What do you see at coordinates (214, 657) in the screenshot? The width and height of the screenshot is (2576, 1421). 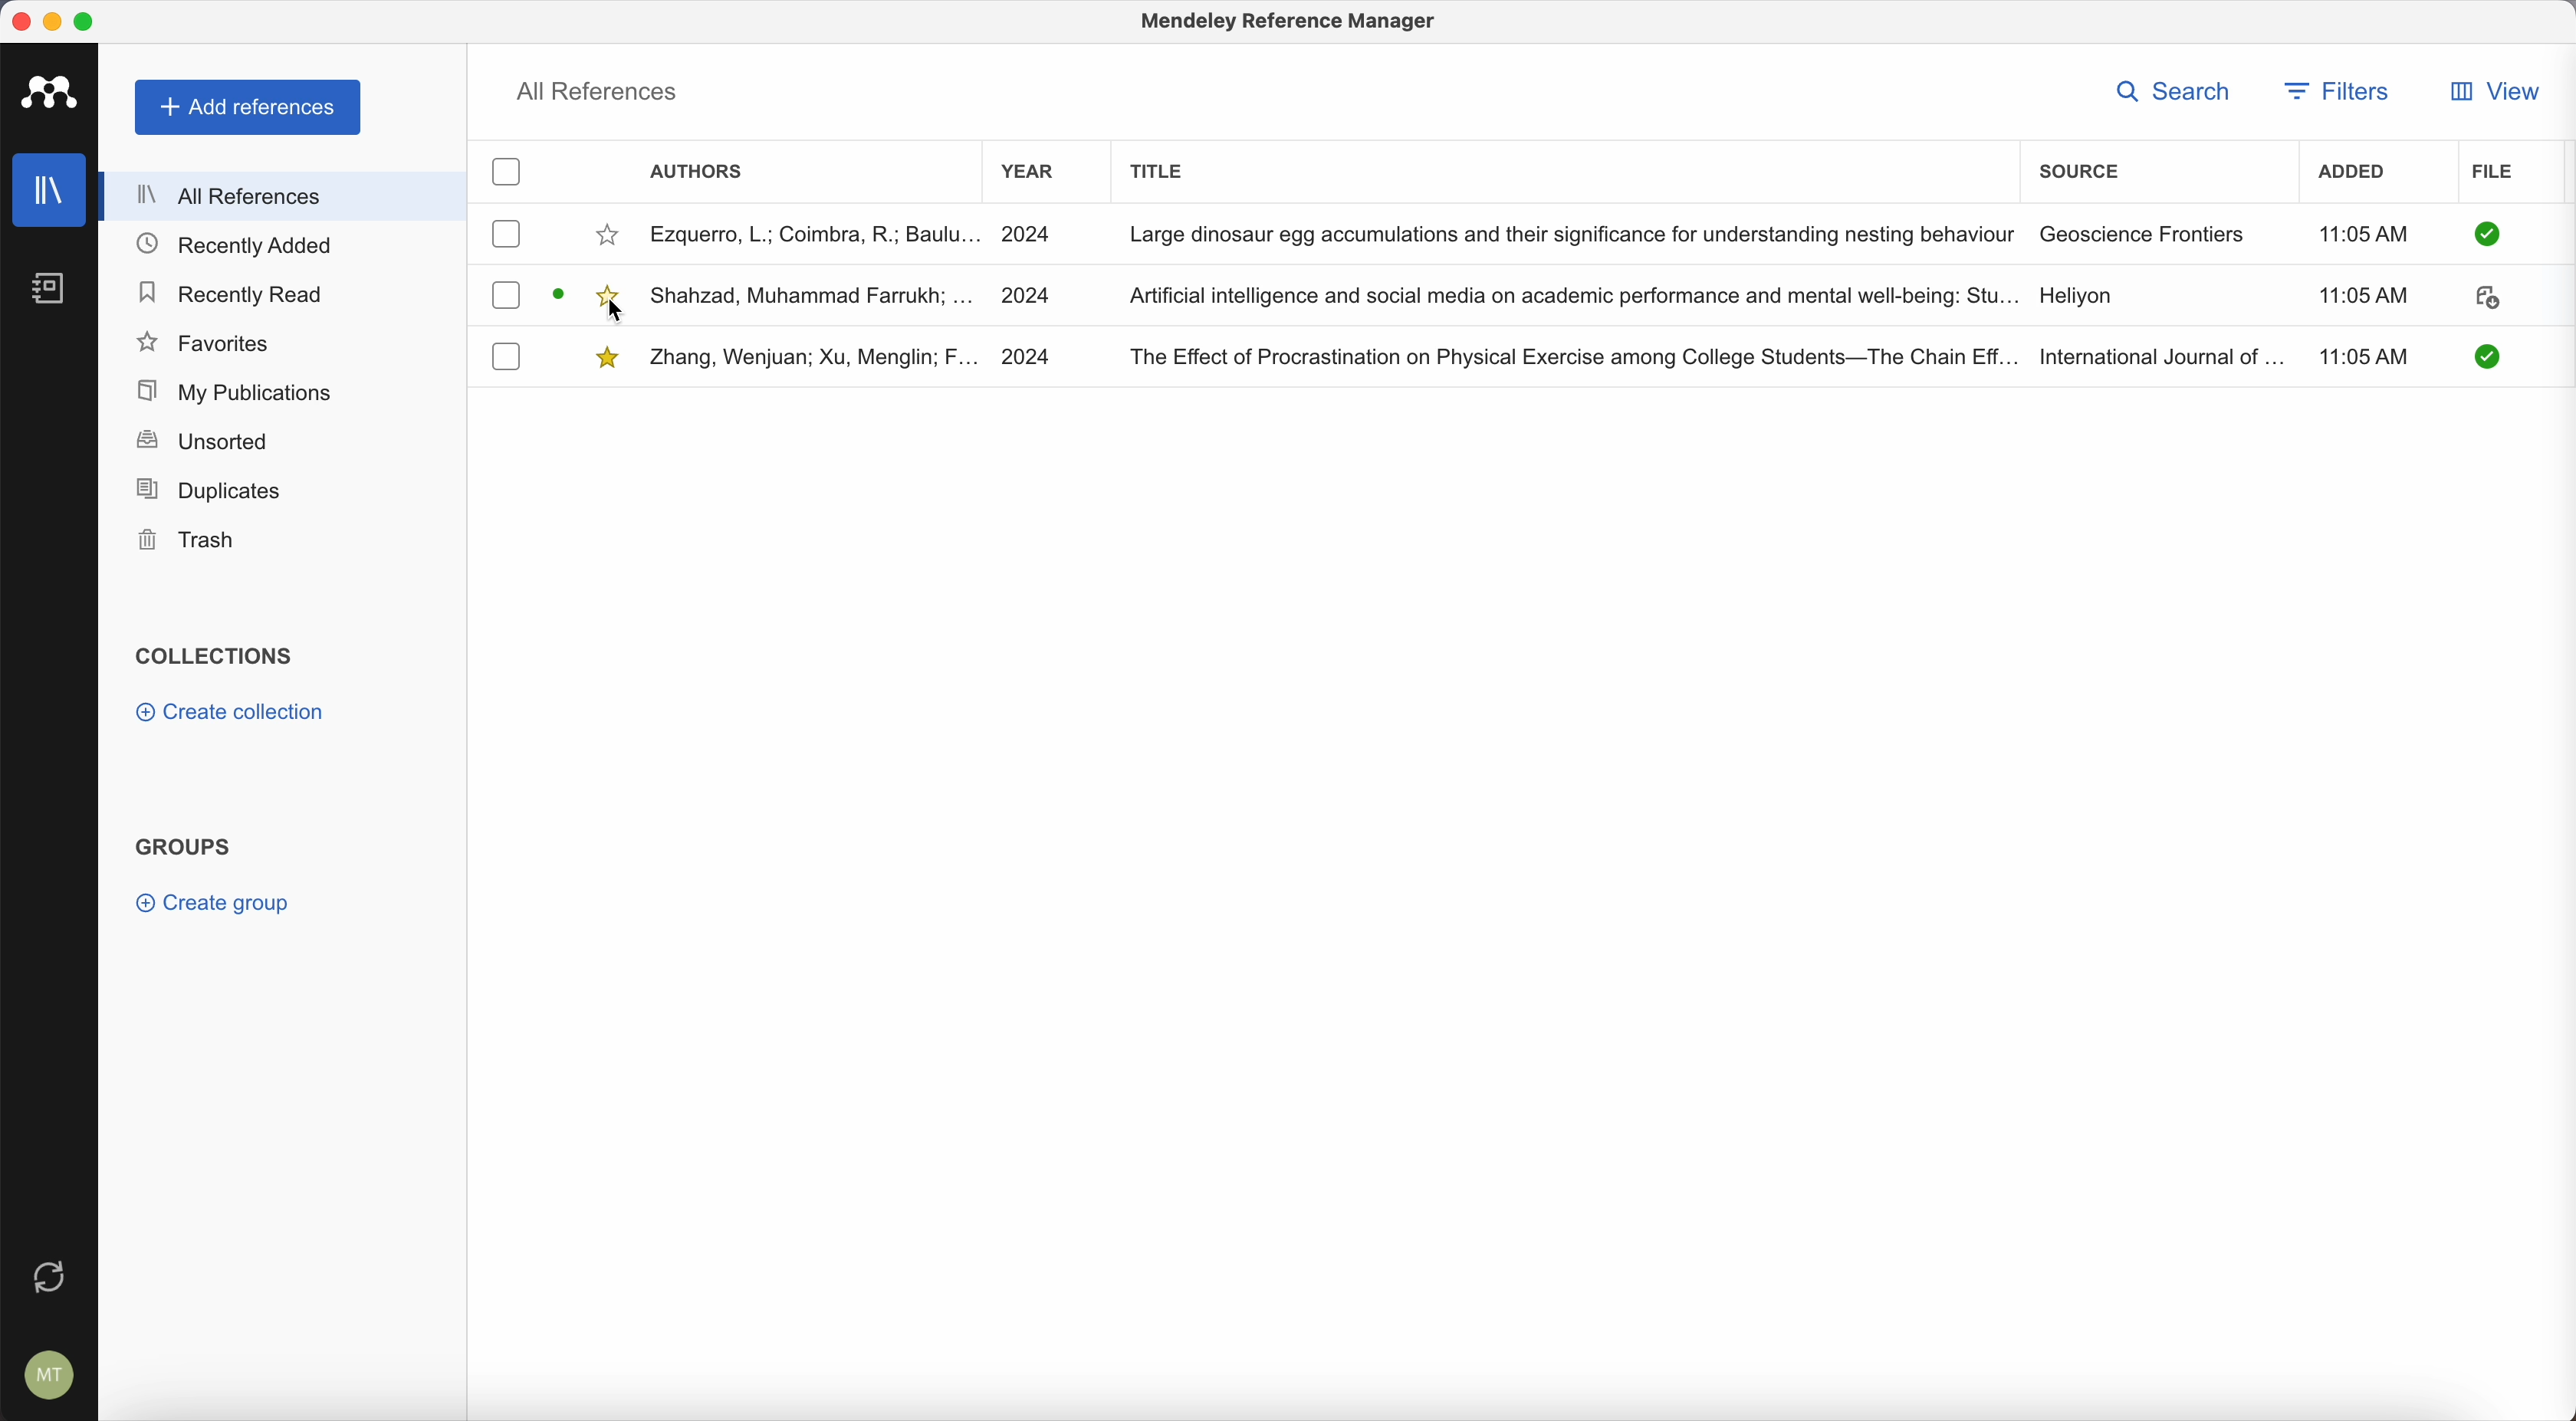 I see `collections` at bounding box center [214, 657].